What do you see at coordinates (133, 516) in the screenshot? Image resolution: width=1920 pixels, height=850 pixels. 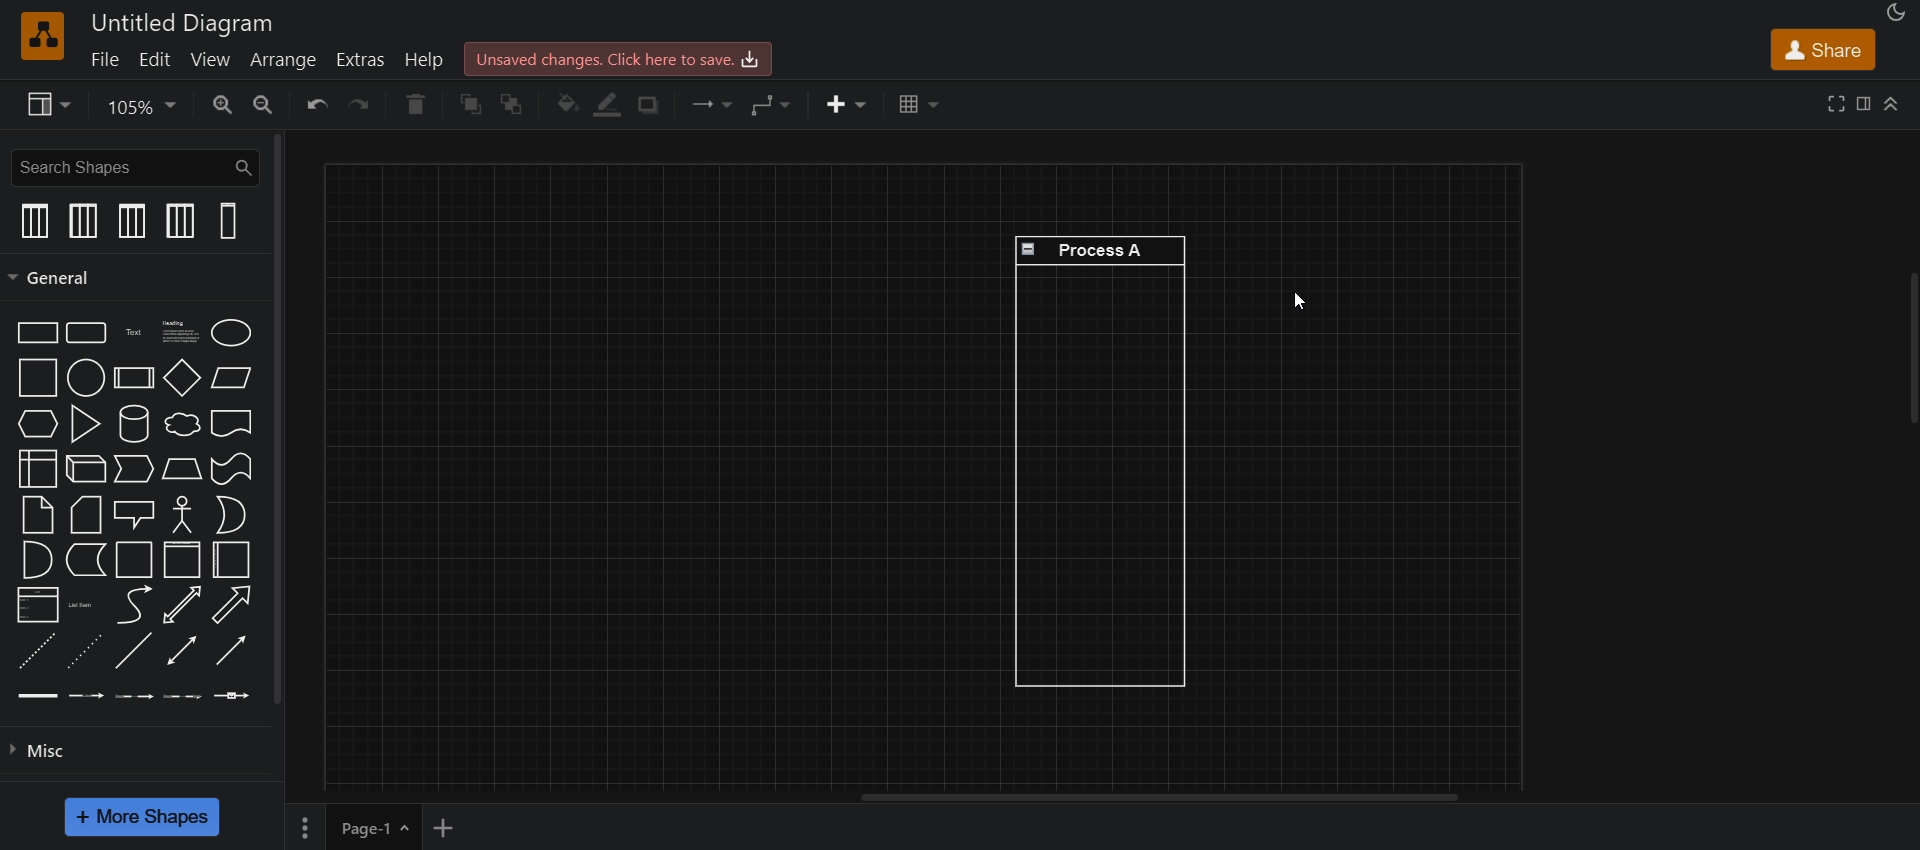 I see `callout` at bounding box center [133, 516].